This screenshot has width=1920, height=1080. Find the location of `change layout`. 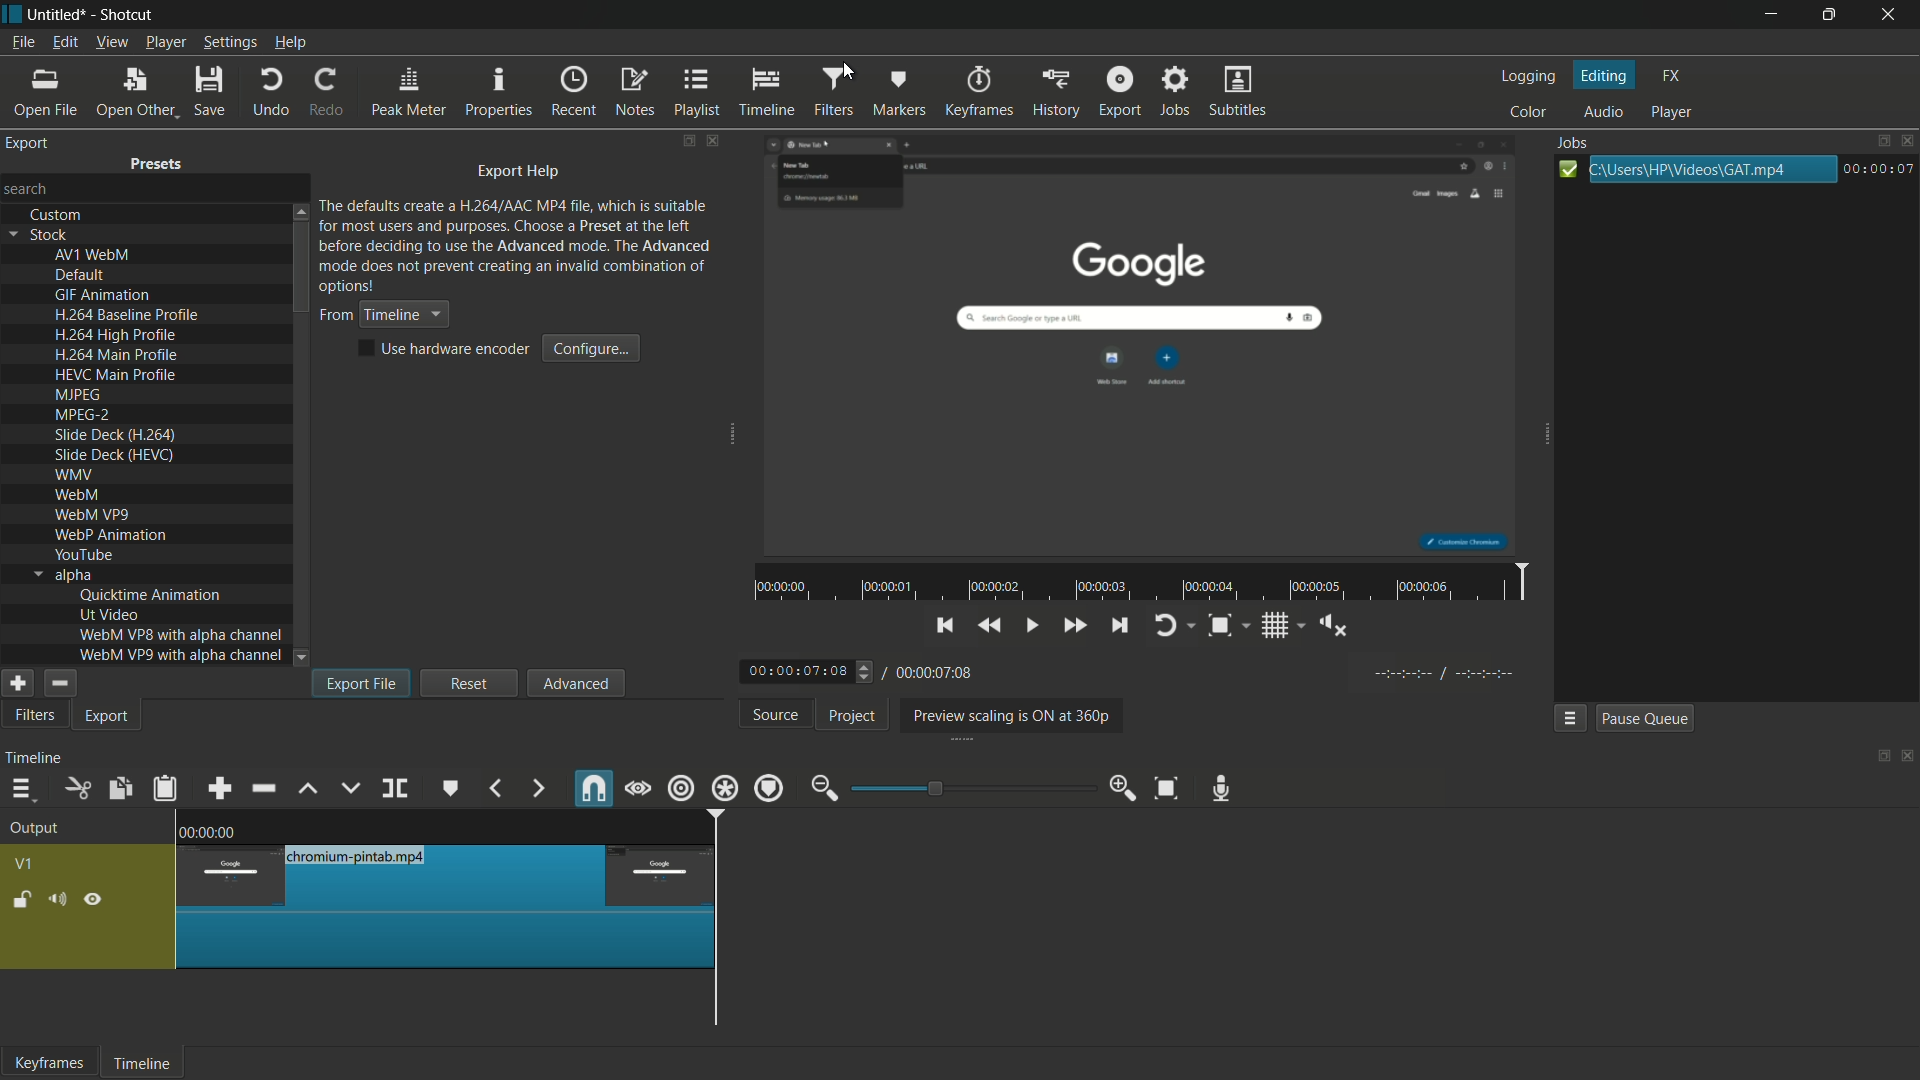

change layout is located at coordinates (1877, 761).